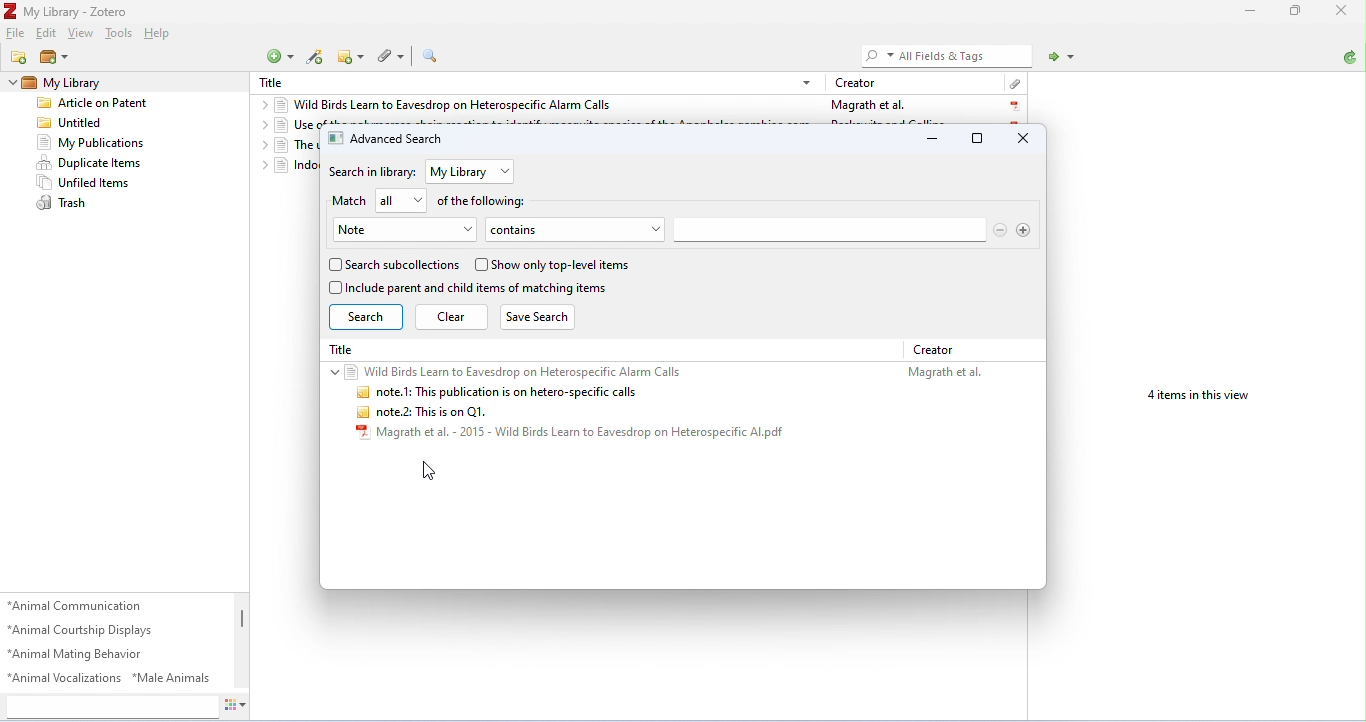 This screenshot has width=1366, height=722. Describe the element at coordinates (275, 81) in the screenshot. I see `Title` at that location.